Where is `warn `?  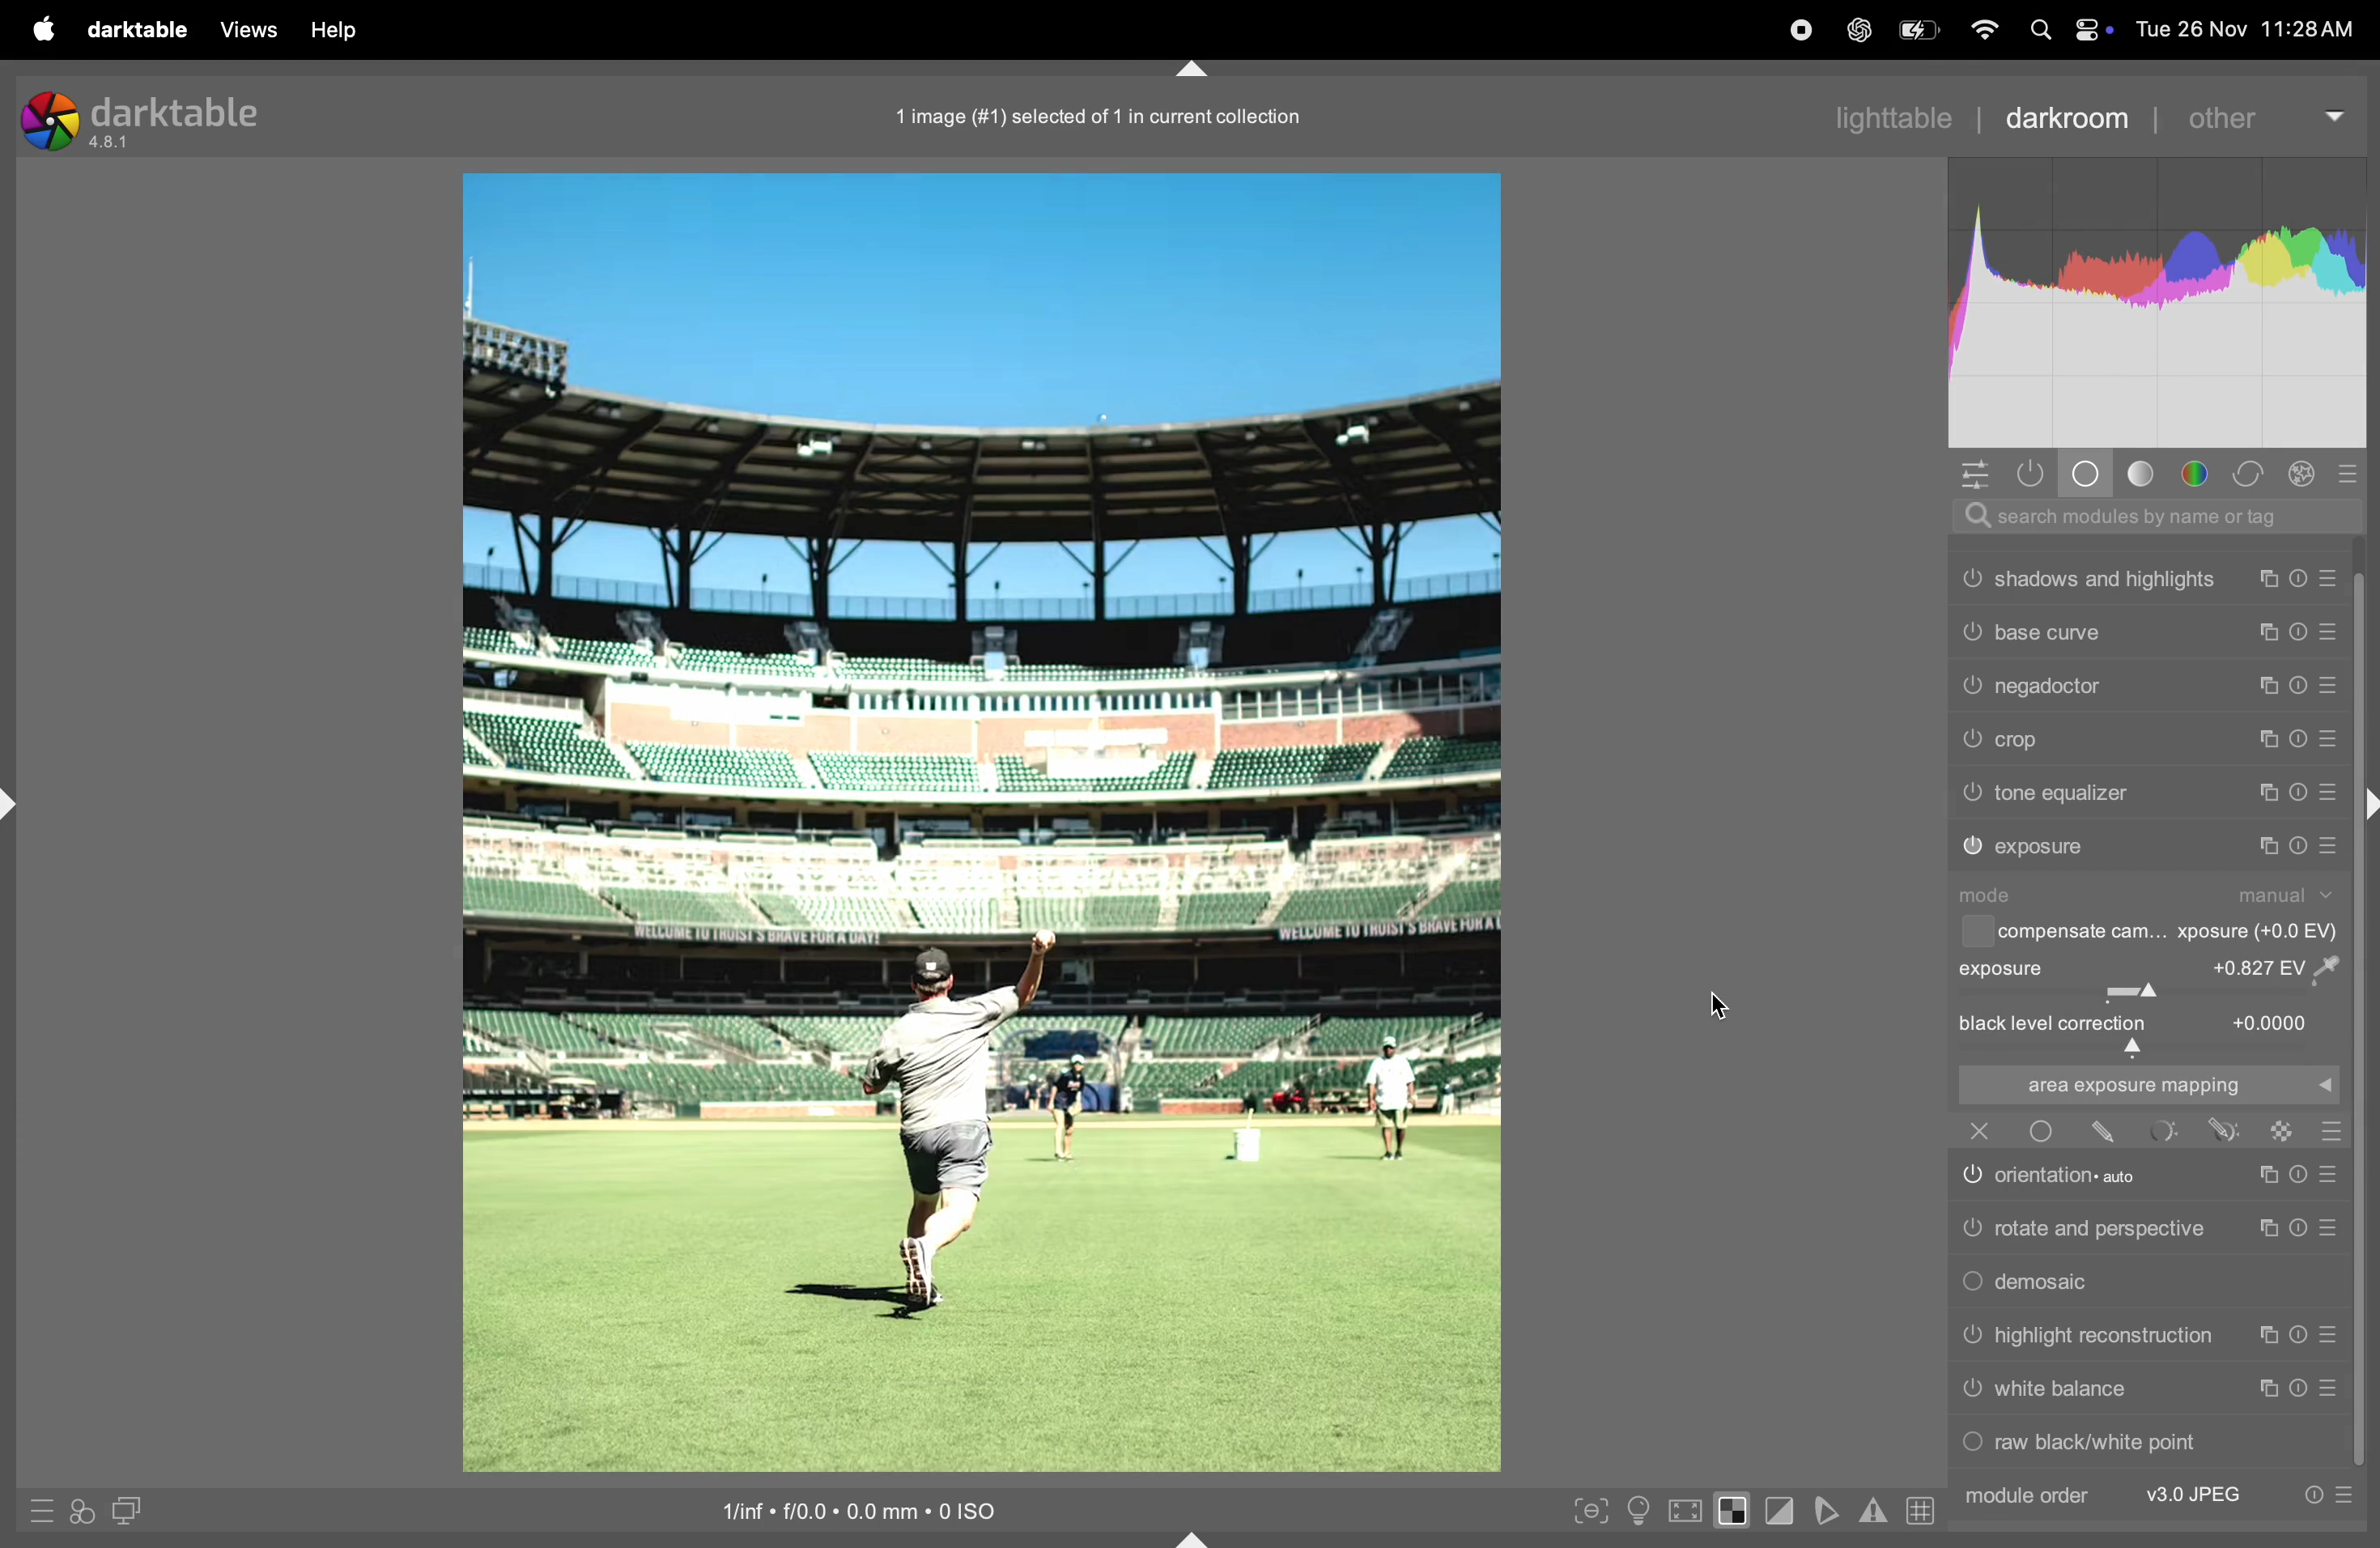
warn  is located at coordinates (1873, 1512).